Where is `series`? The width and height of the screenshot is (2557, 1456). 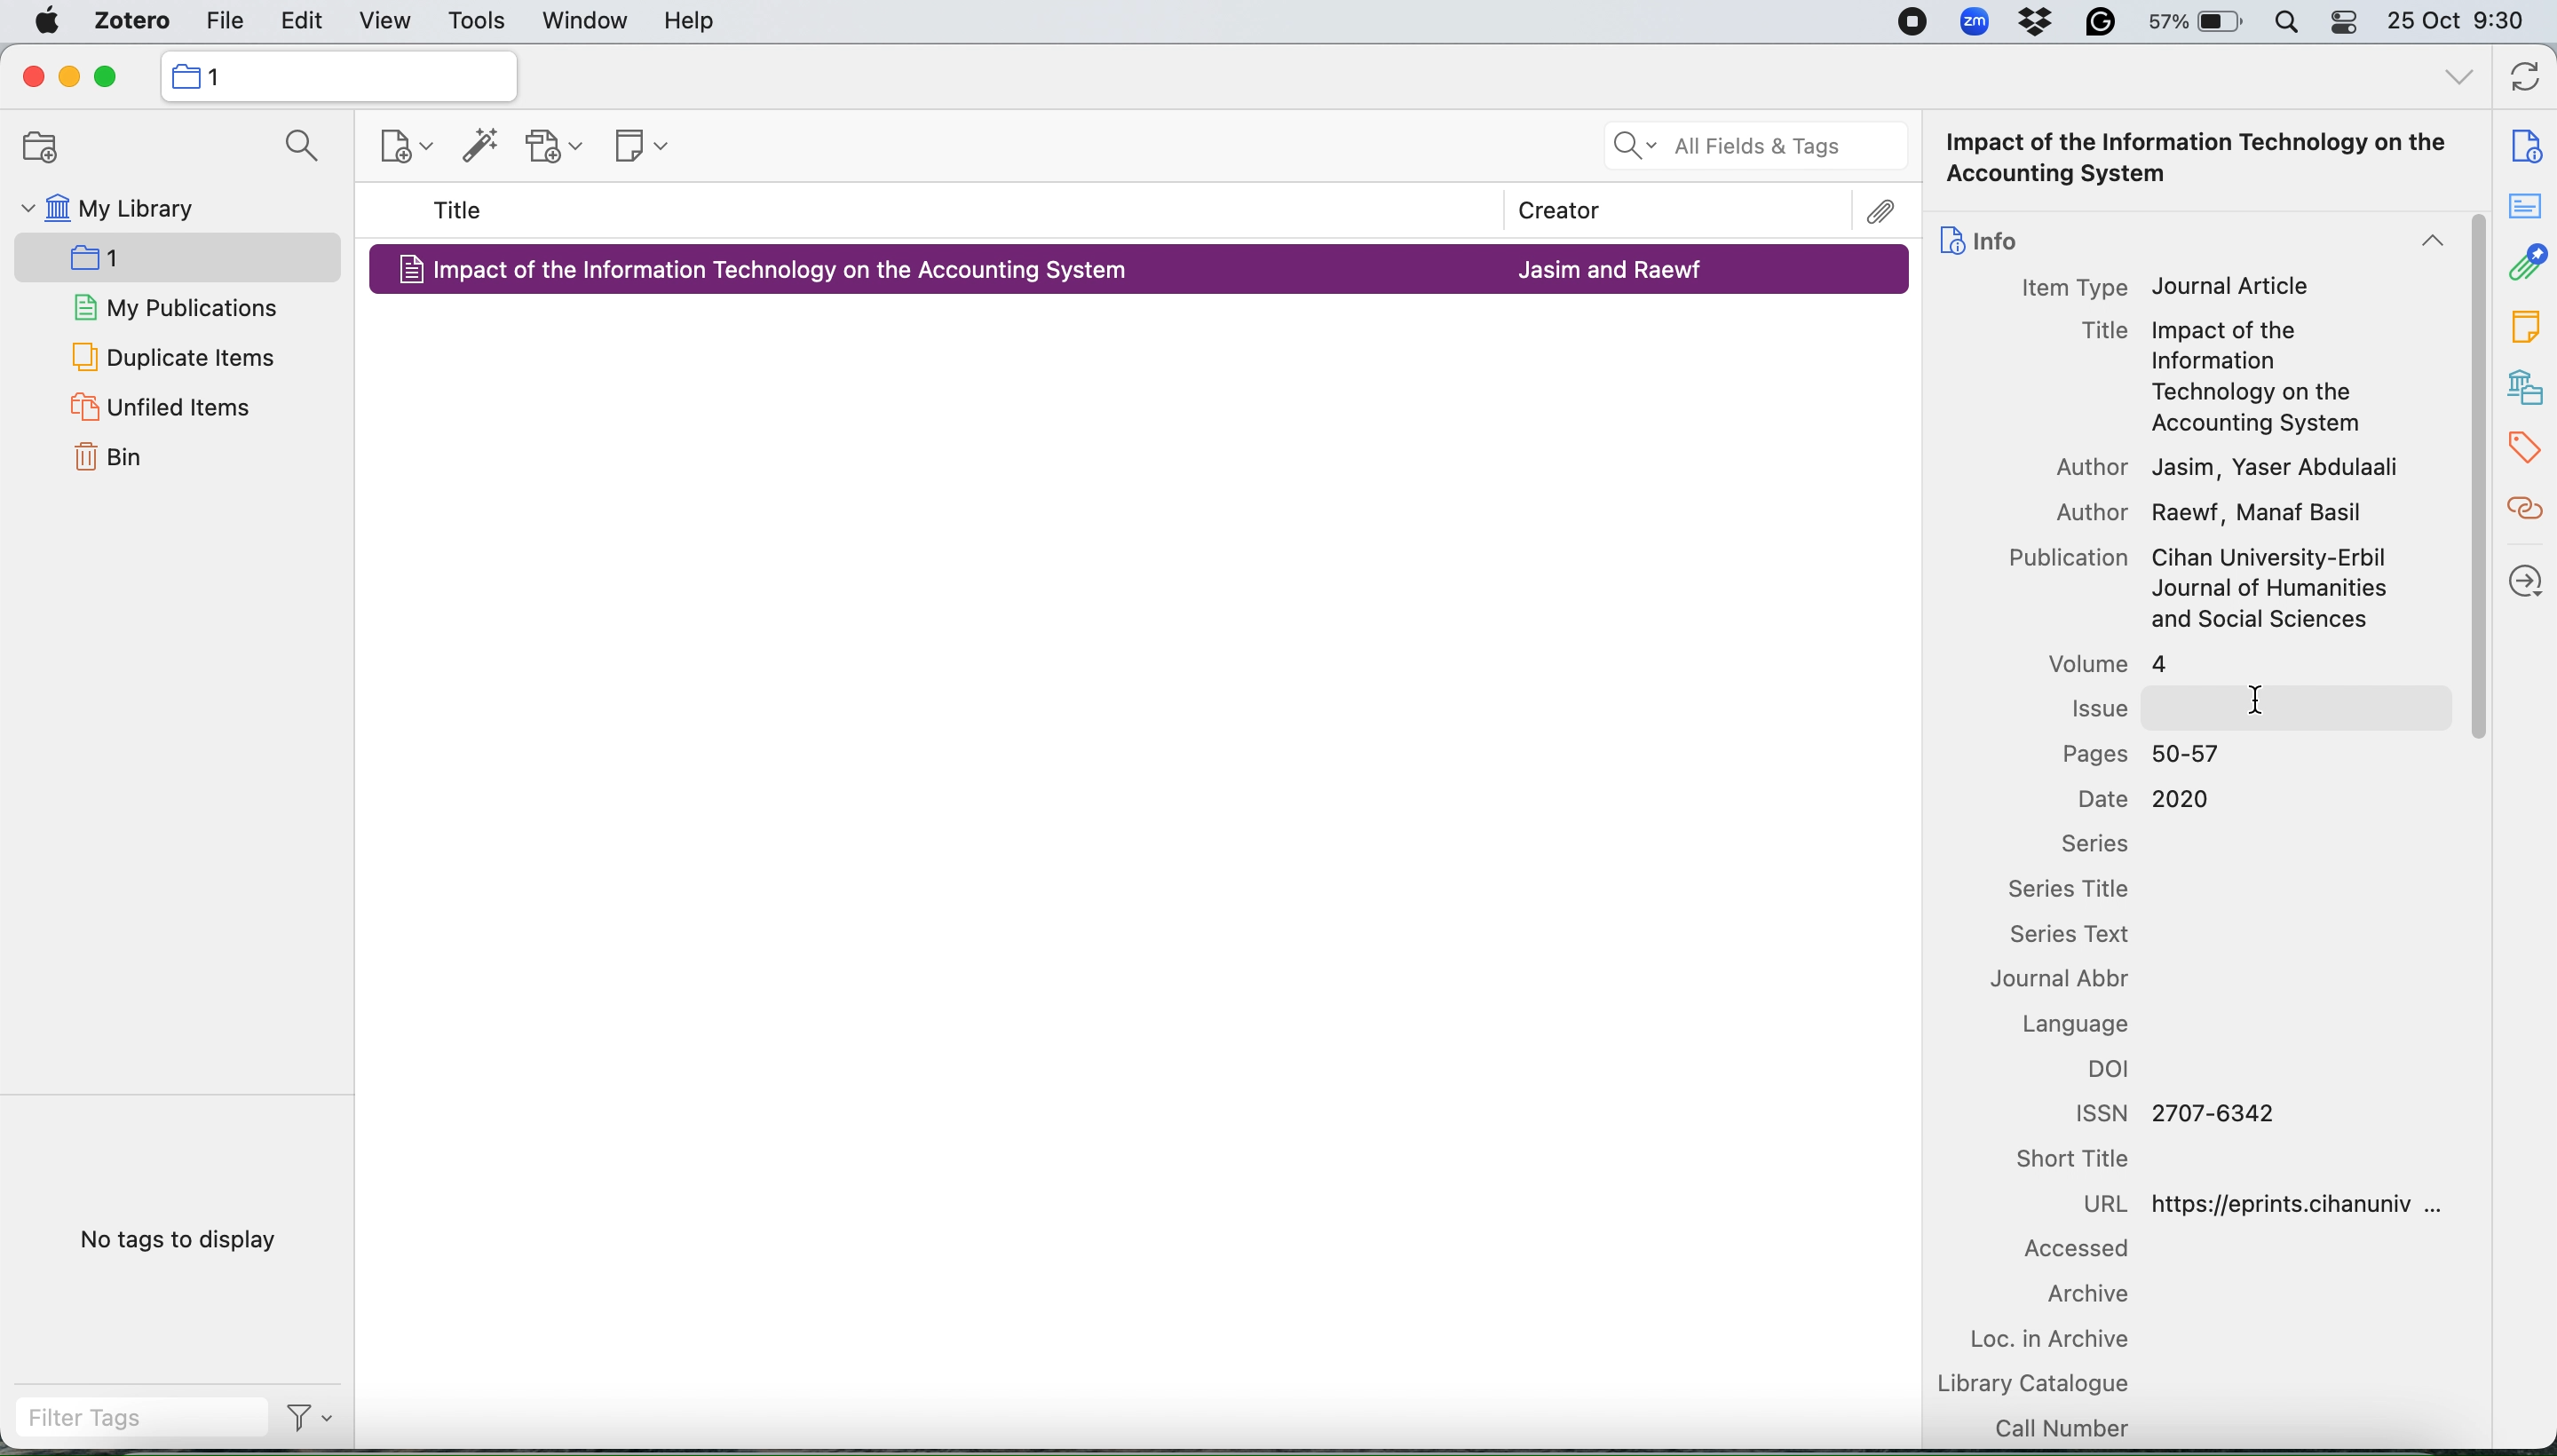
series is located at coordinates (2092, 843).